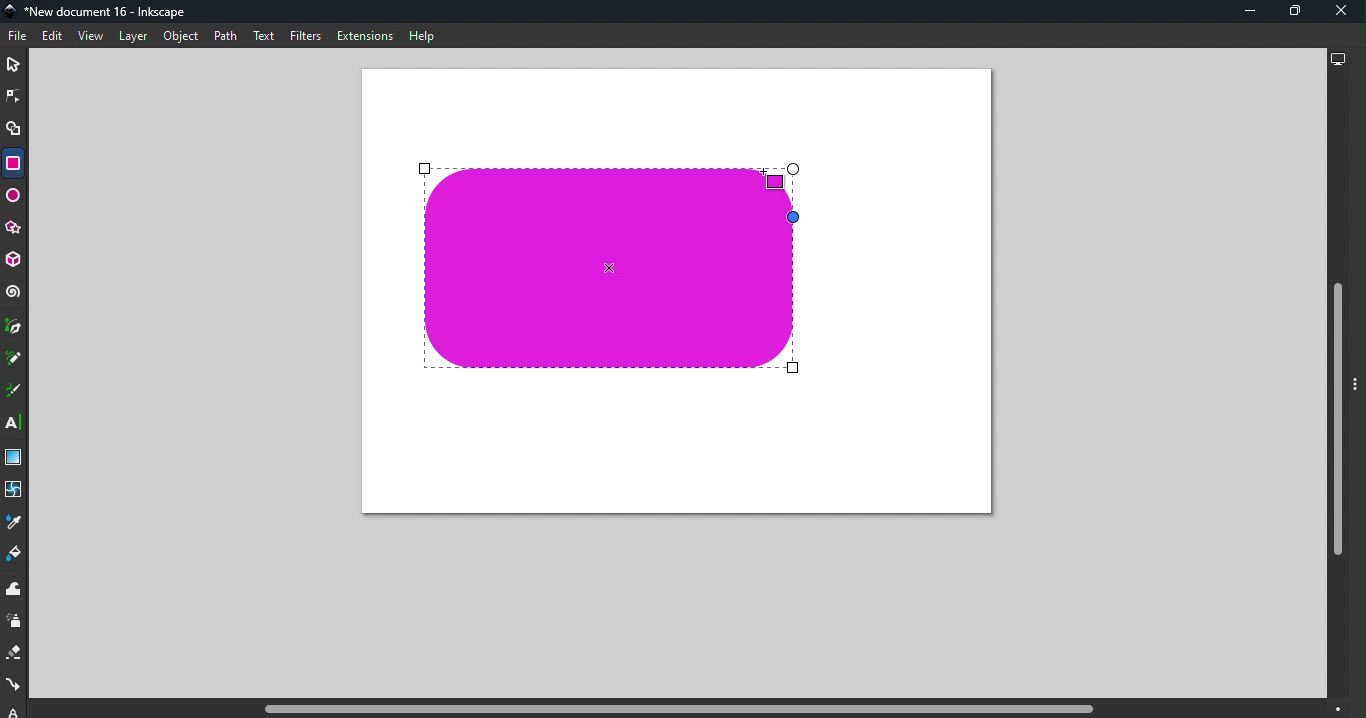 The height and width of the screenshot is (718, 1366). Describe the element at coordinates (18, 590) in the screenshot. I see `Tweak tool` at that location.